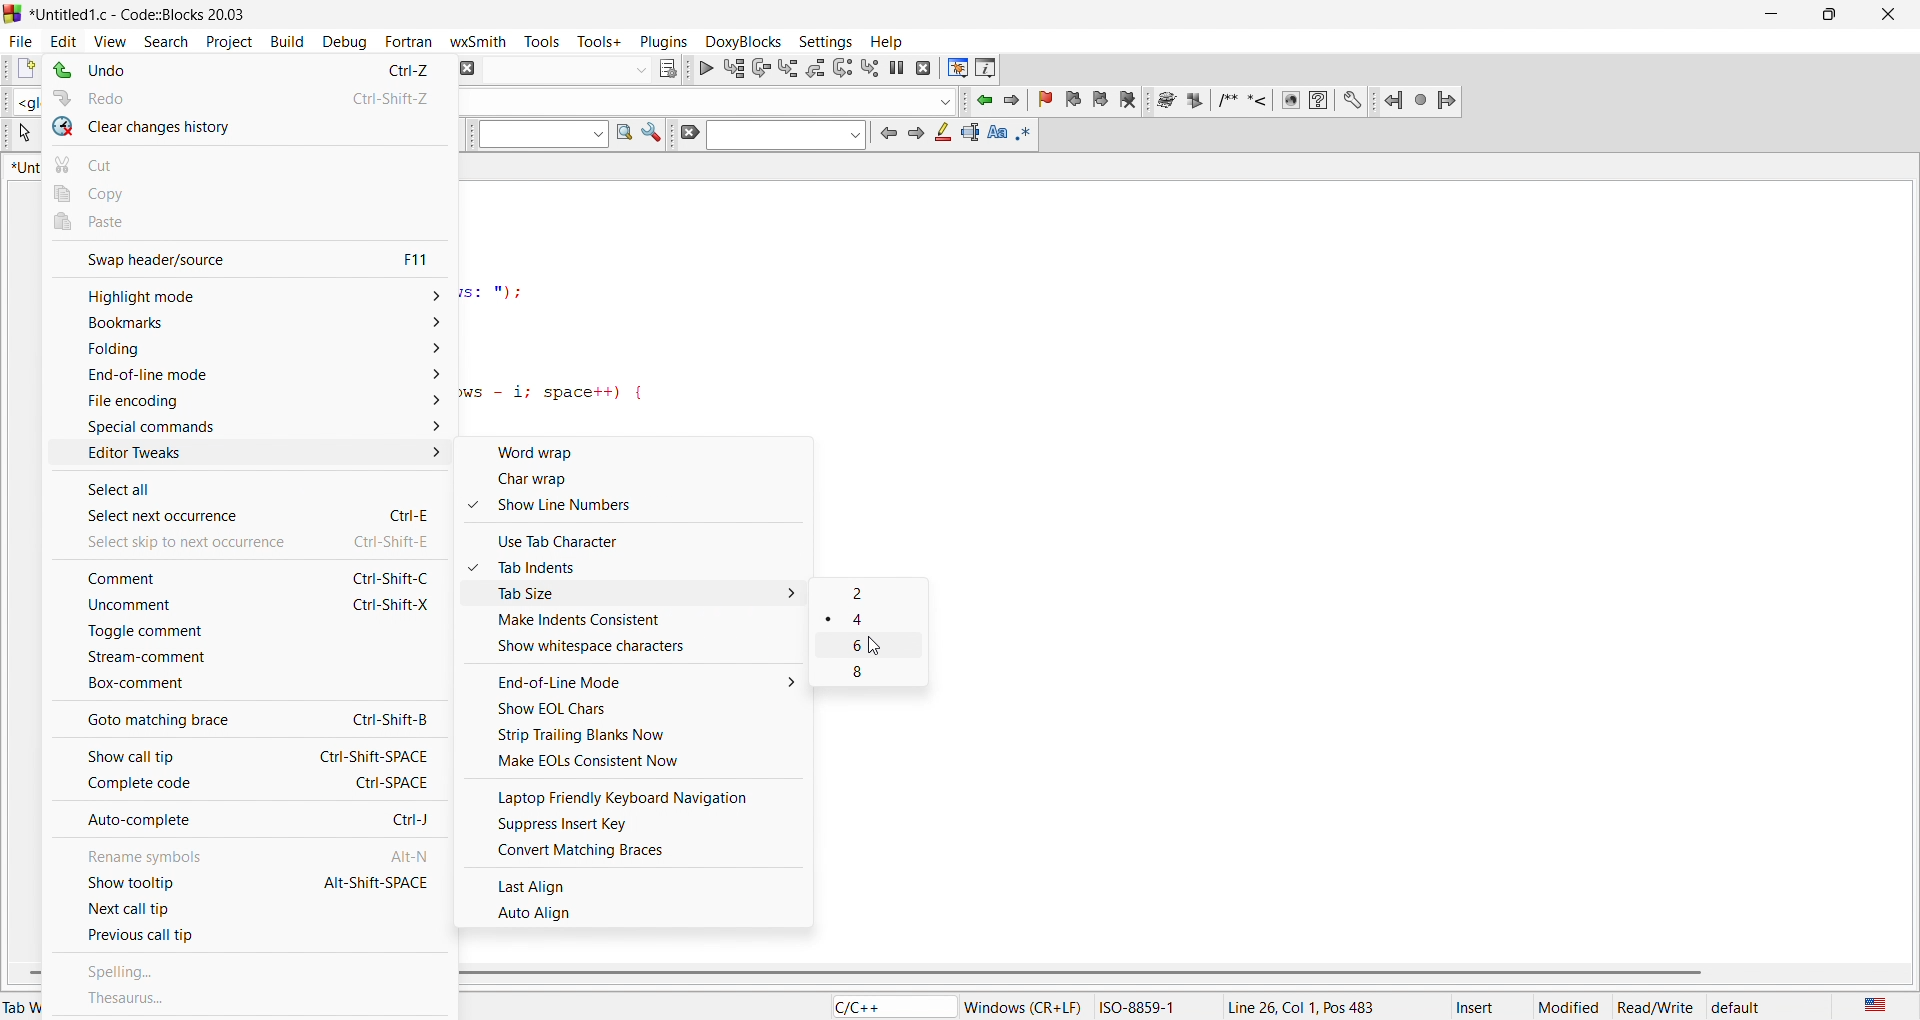 This screenshot has width=1920, height=1020. I want to click on select next occurence, so click(184, 519).